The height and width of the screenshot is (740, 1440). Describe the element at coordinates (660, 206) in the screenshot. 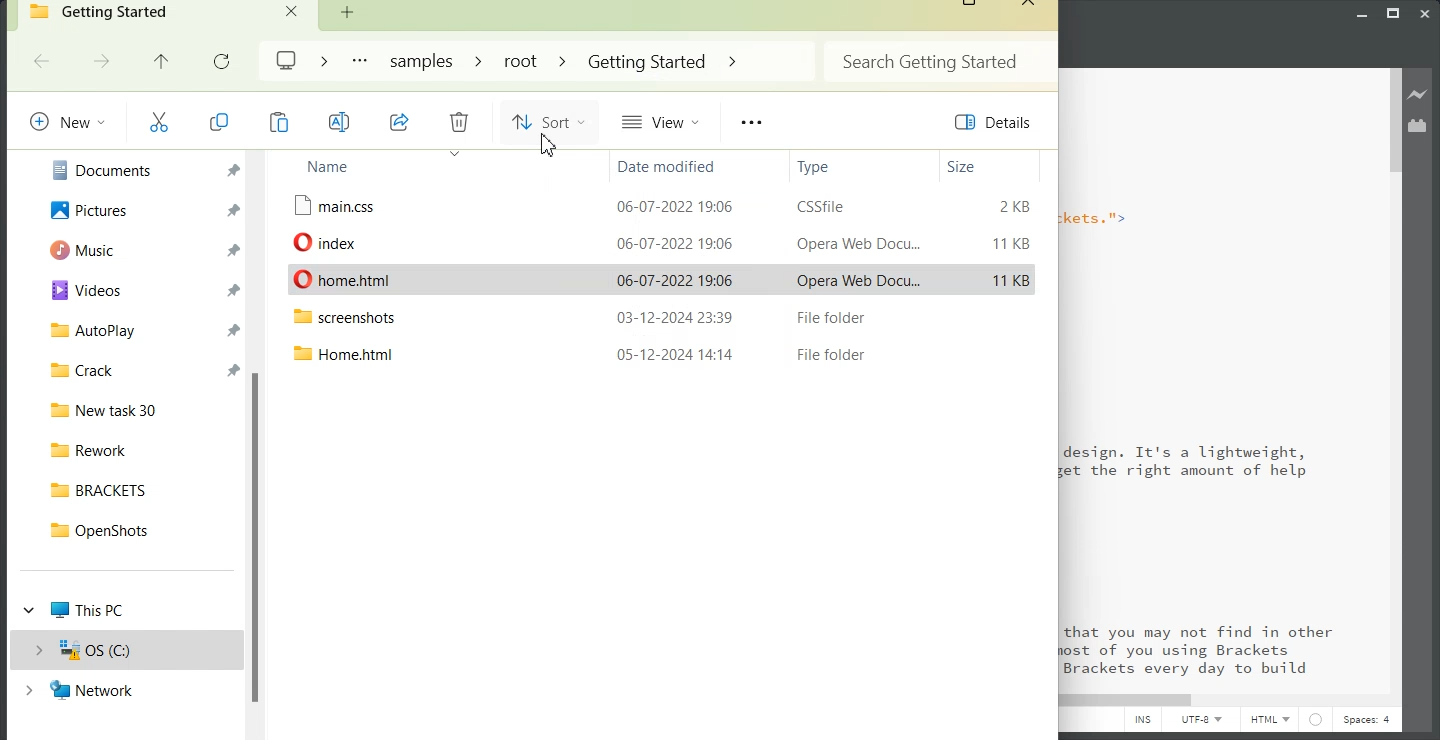

I see `File` at that location.